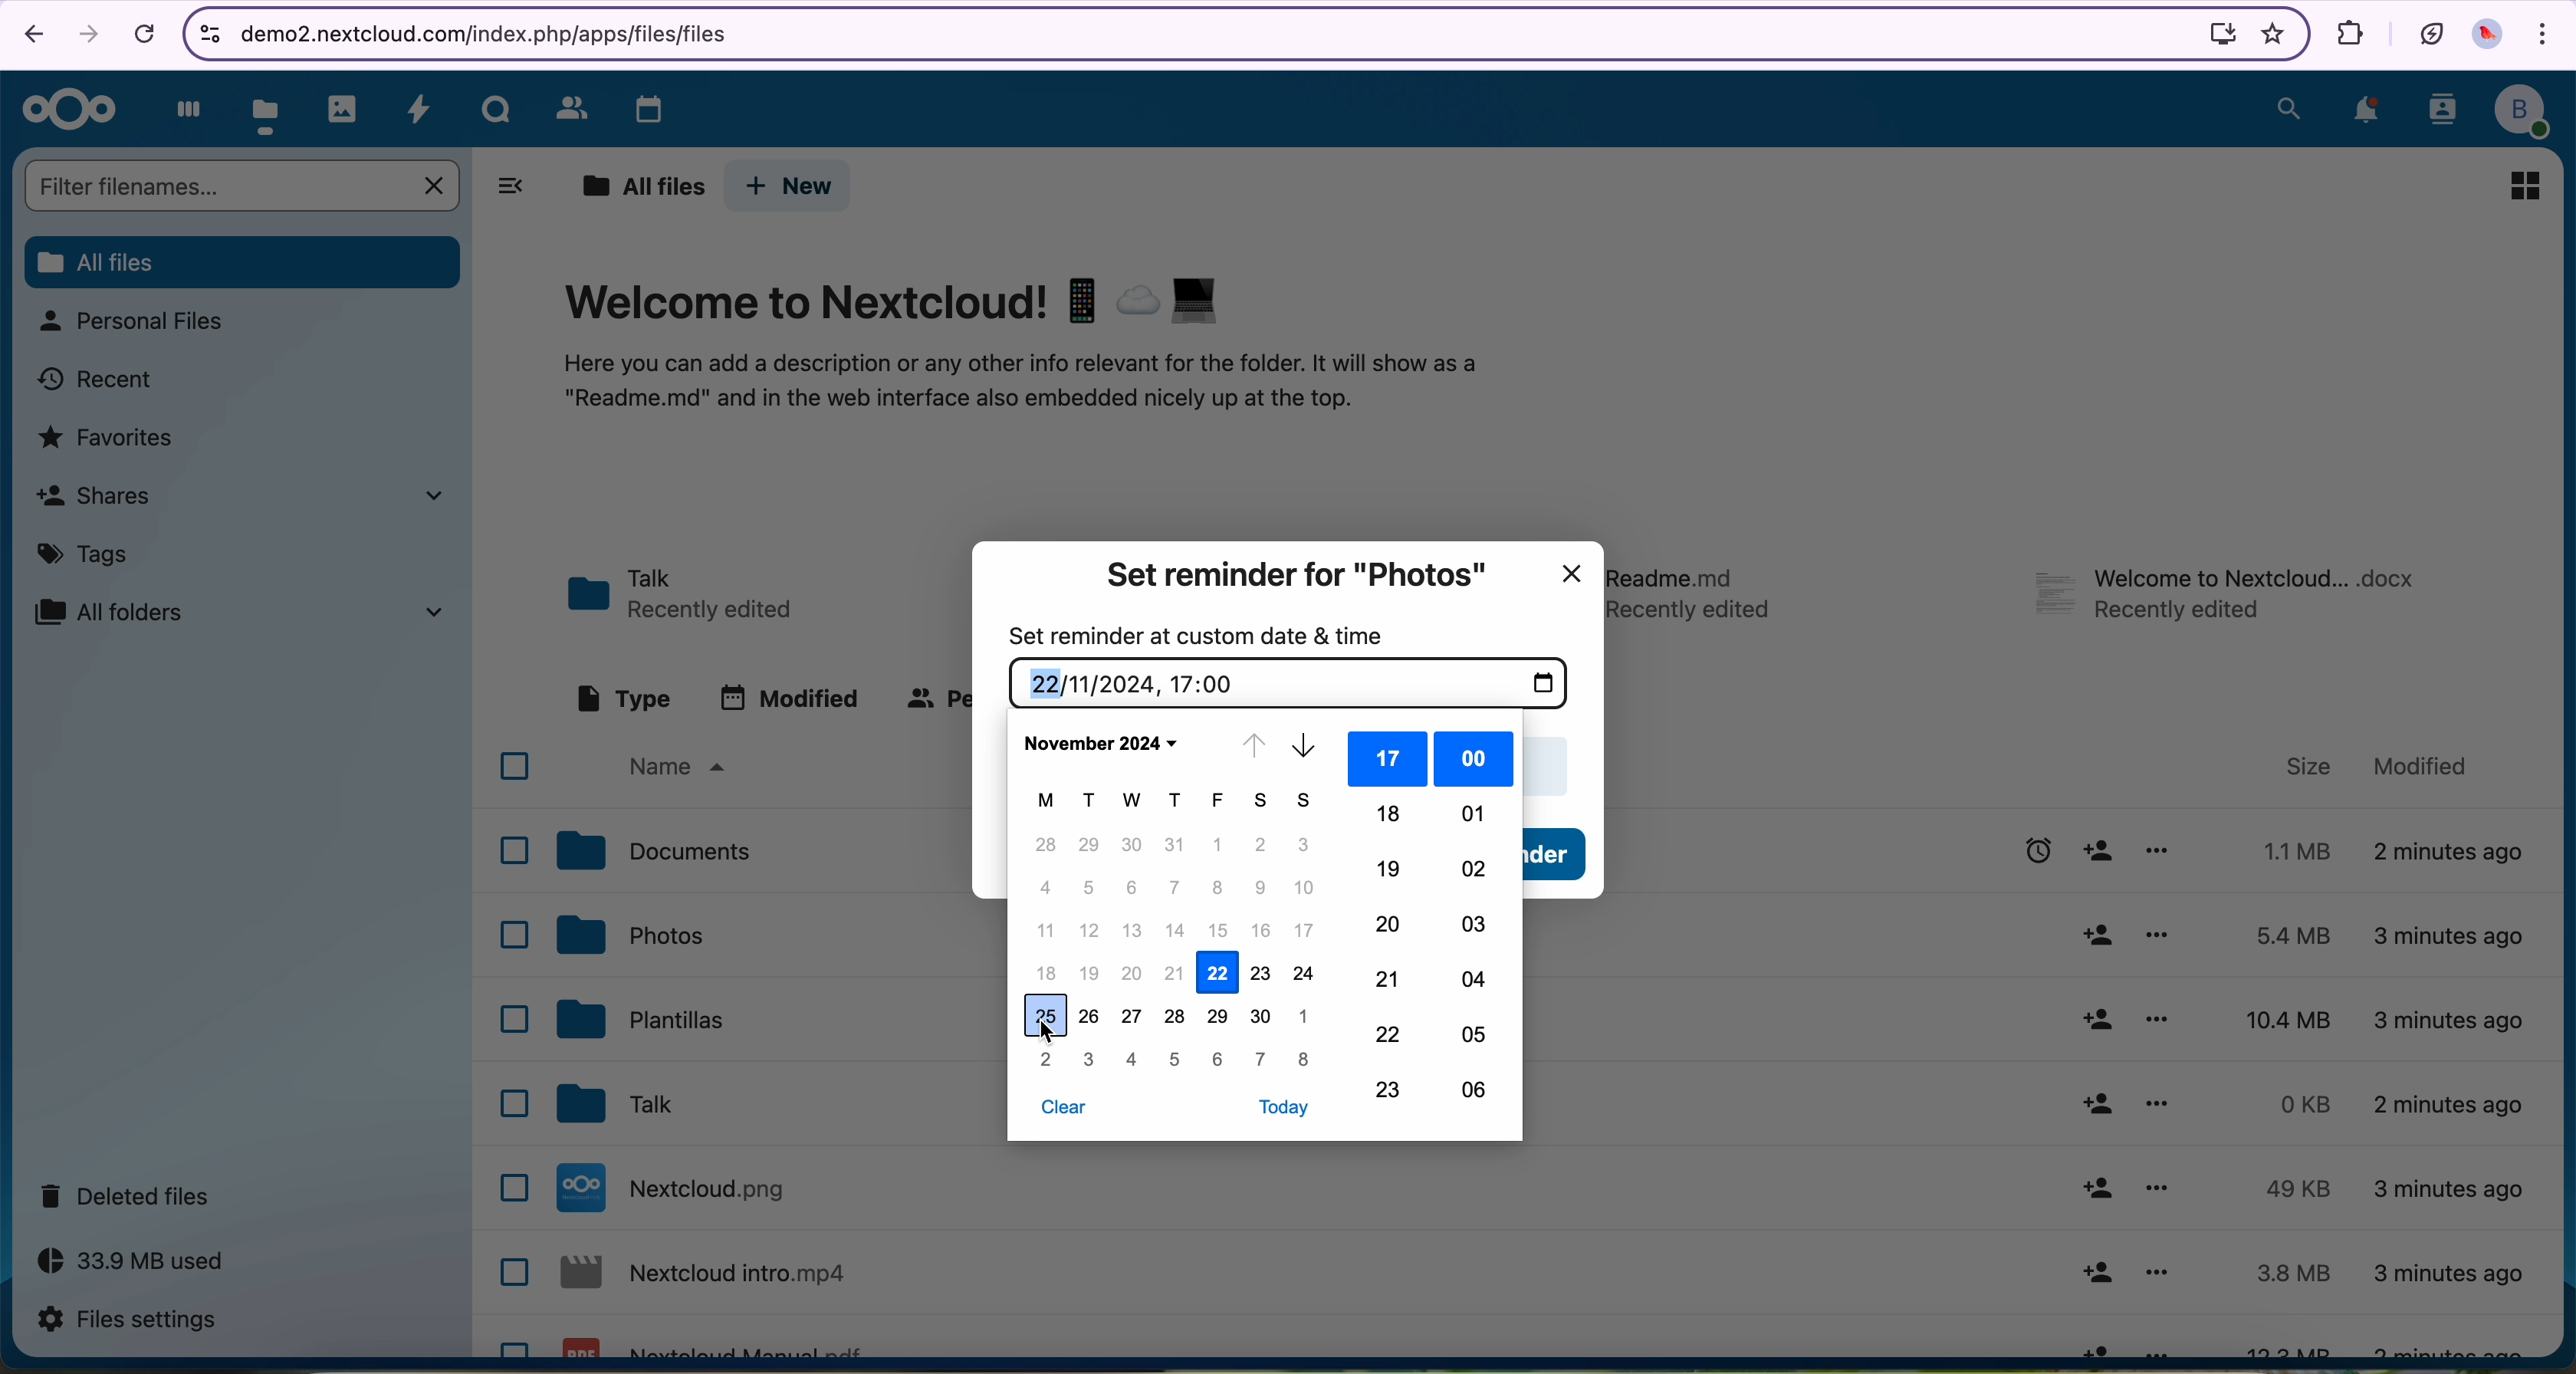 The width and height of the screenshot is (2576, 1374). I want to click on 5, so click(1174, 1059).